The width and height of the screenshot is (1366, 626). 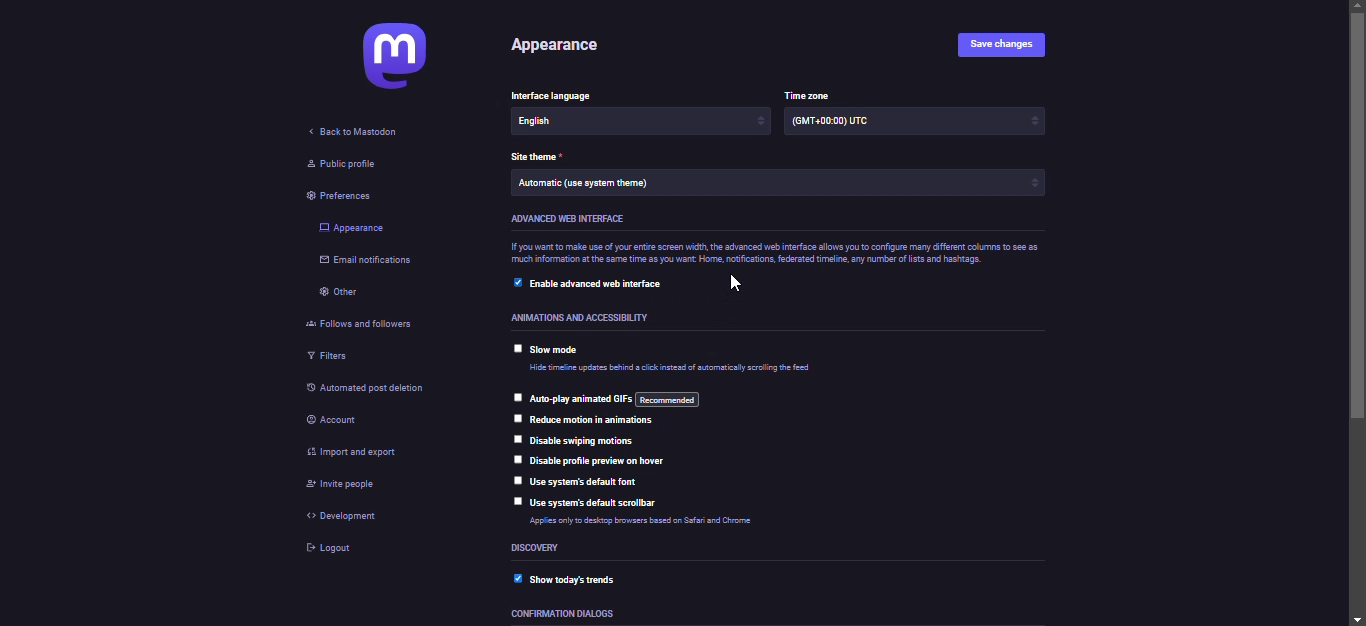 I want to click on other, so click(x=341, y=293).